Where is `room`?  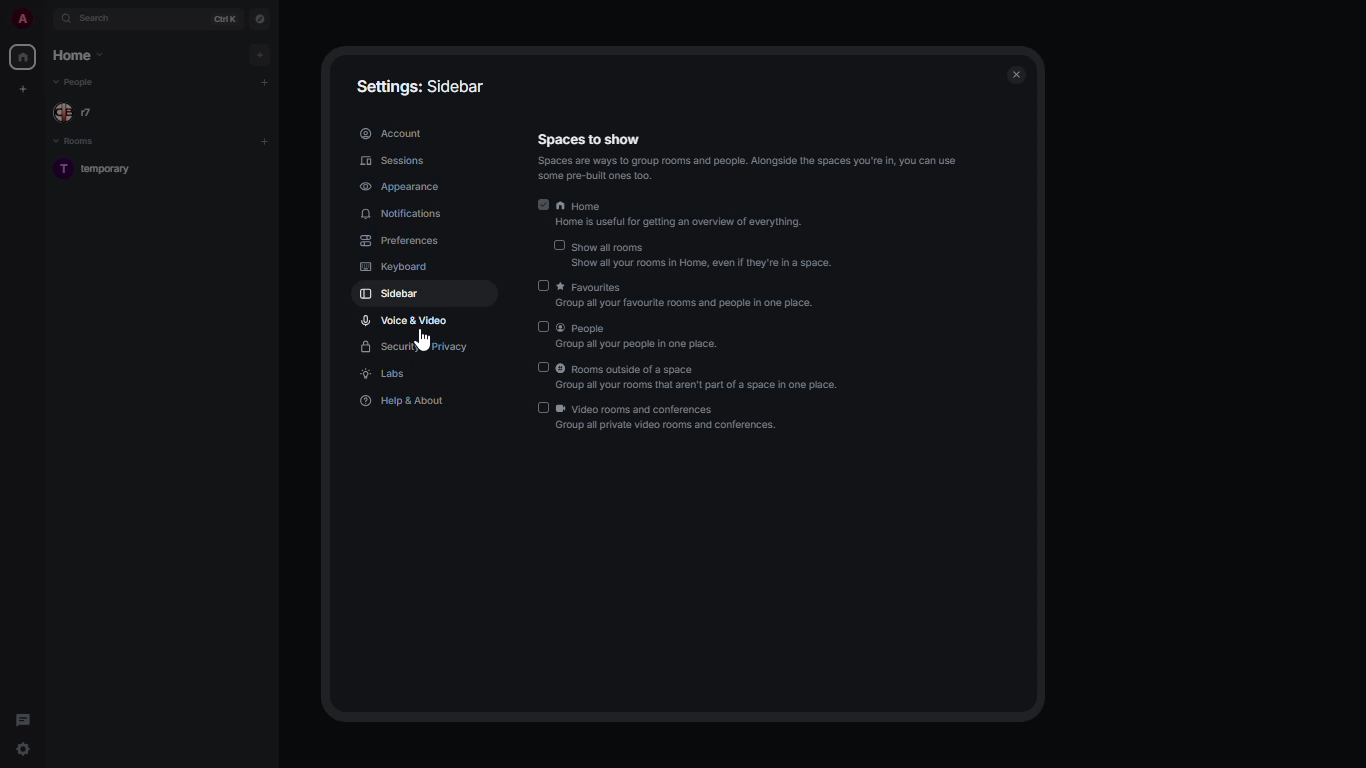 room is located at coordinates (99, 168).